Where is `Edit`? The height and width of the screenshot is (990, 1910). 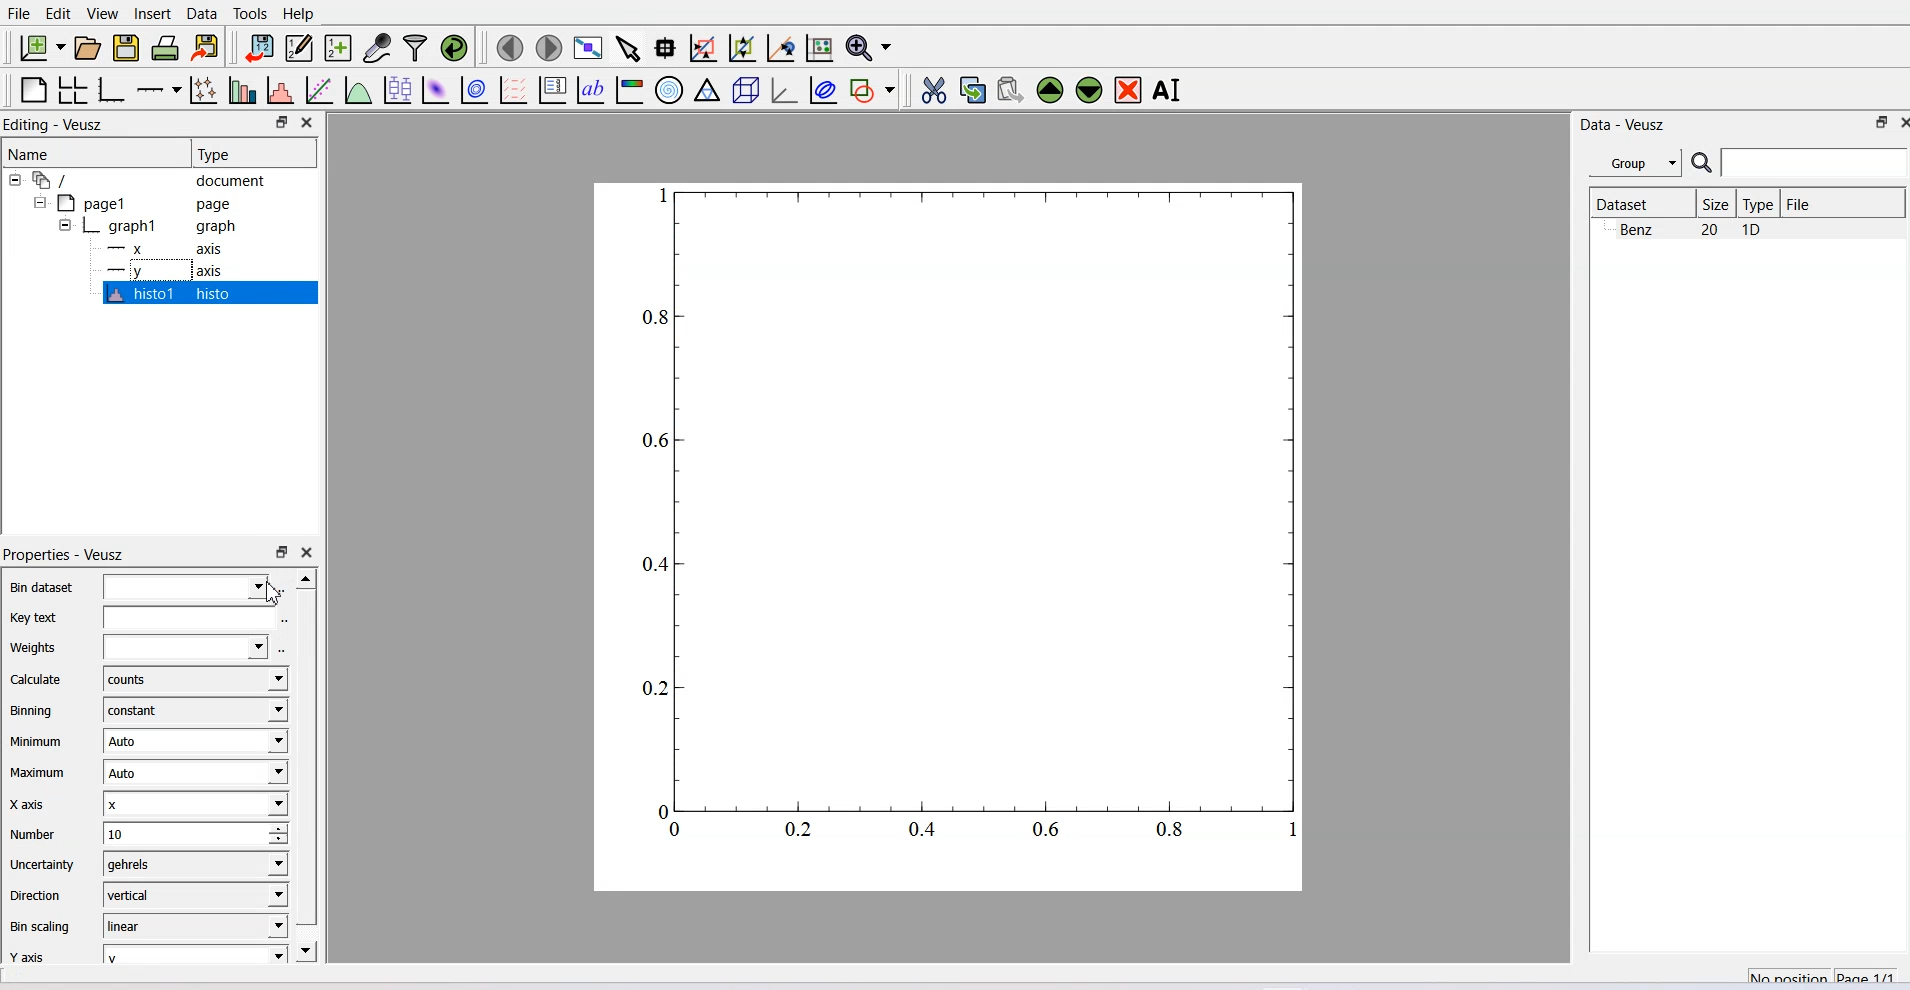 Edit is located at coordinates (59, 14).